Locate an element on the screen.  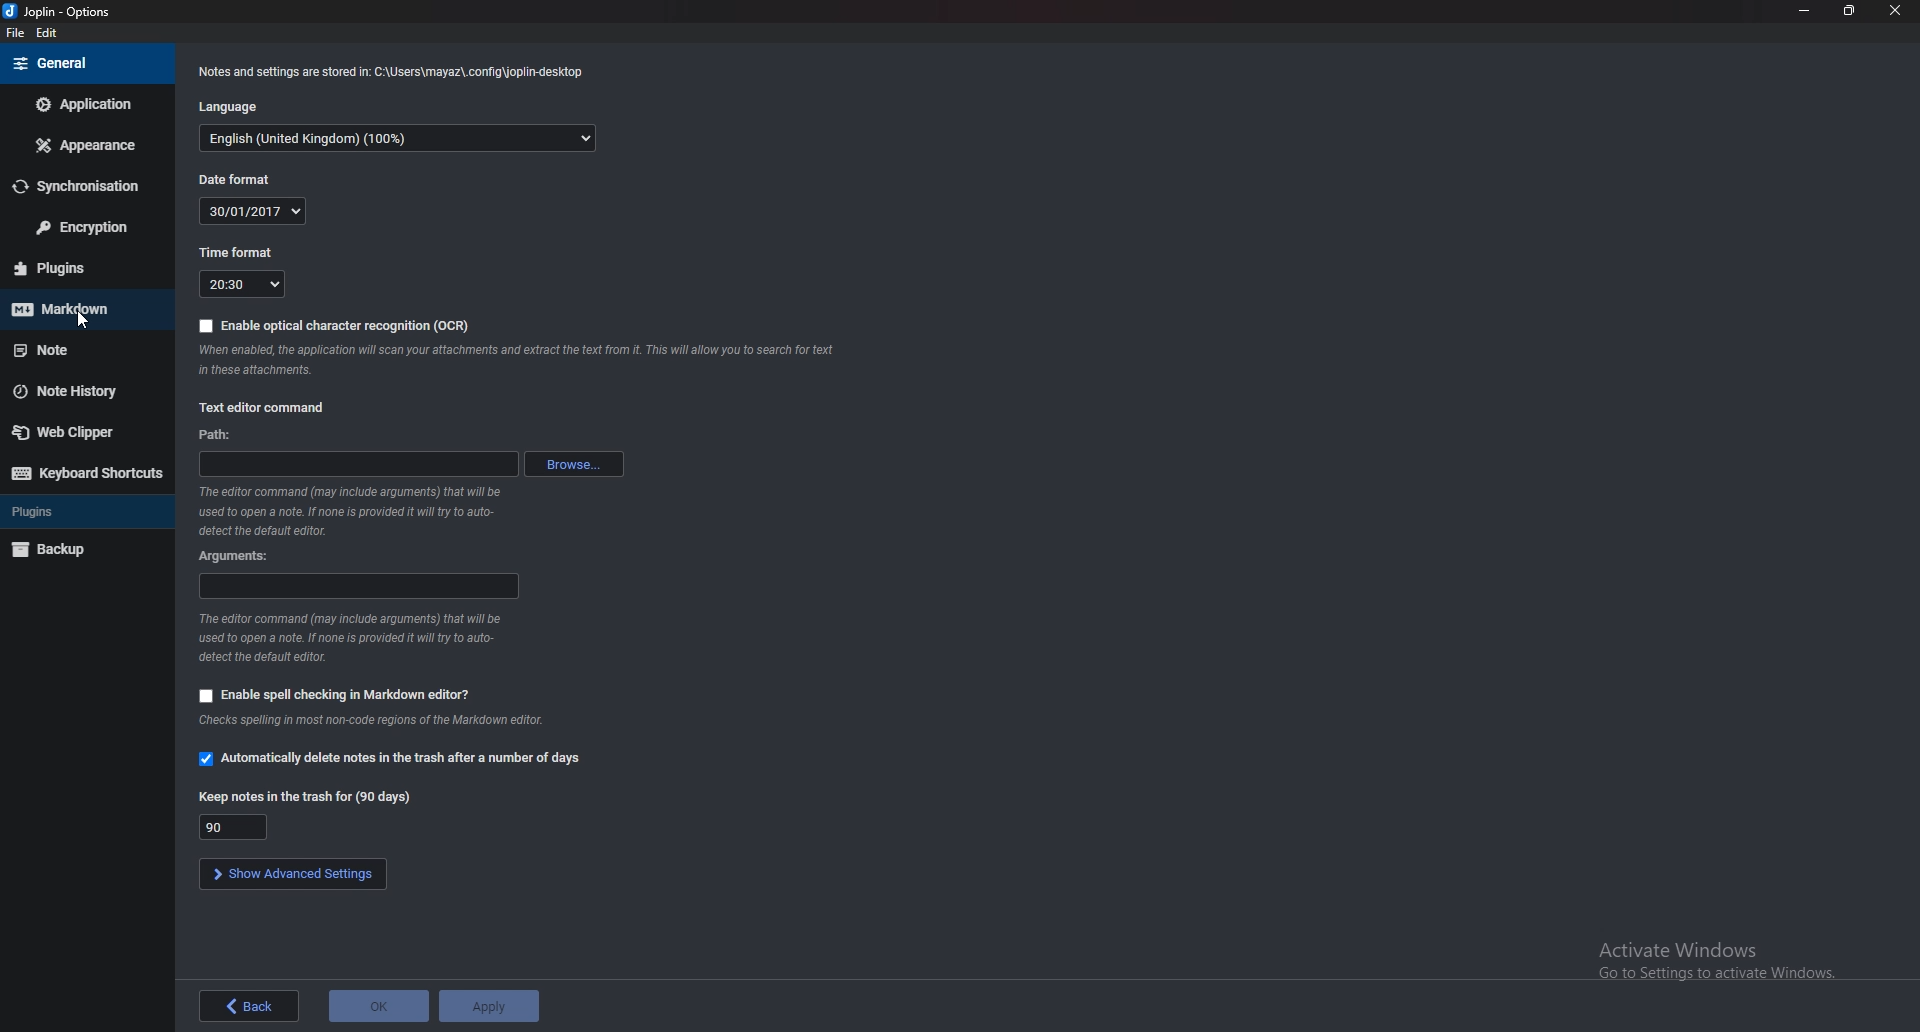
Language is located at coordinates (235, 107).